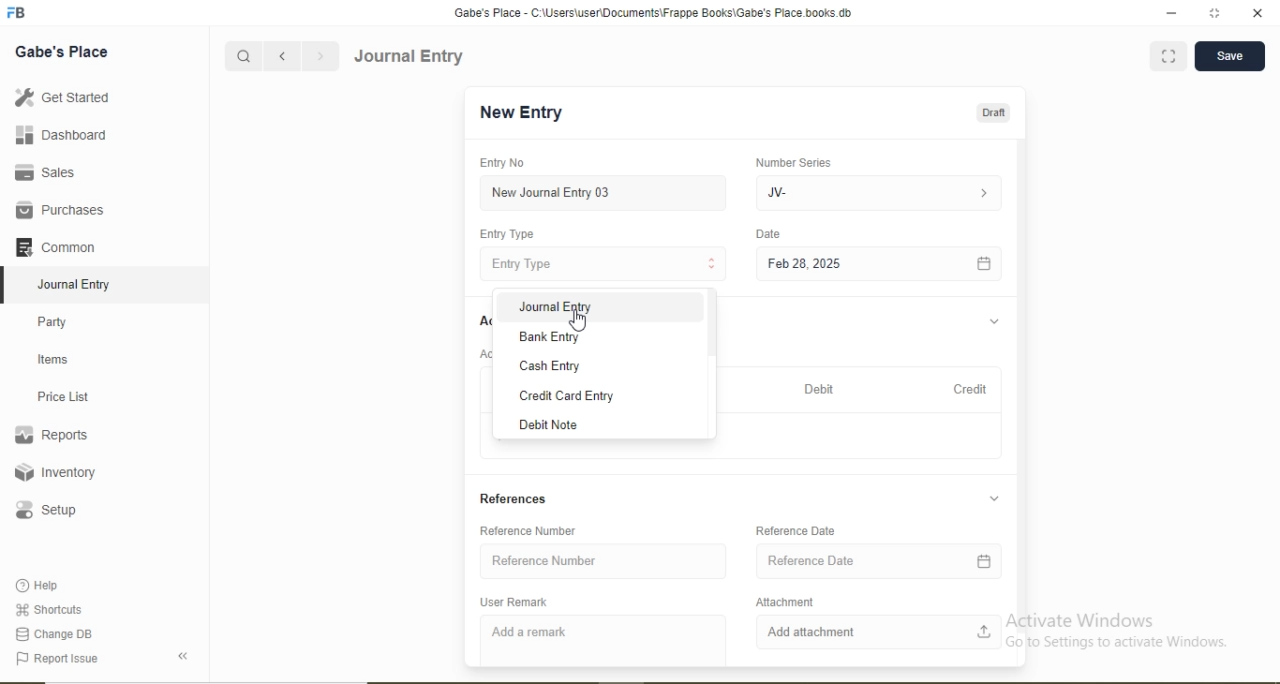  Describe the element at coordinates (993, 114) in the screenshot. I see `Draft` at that location.